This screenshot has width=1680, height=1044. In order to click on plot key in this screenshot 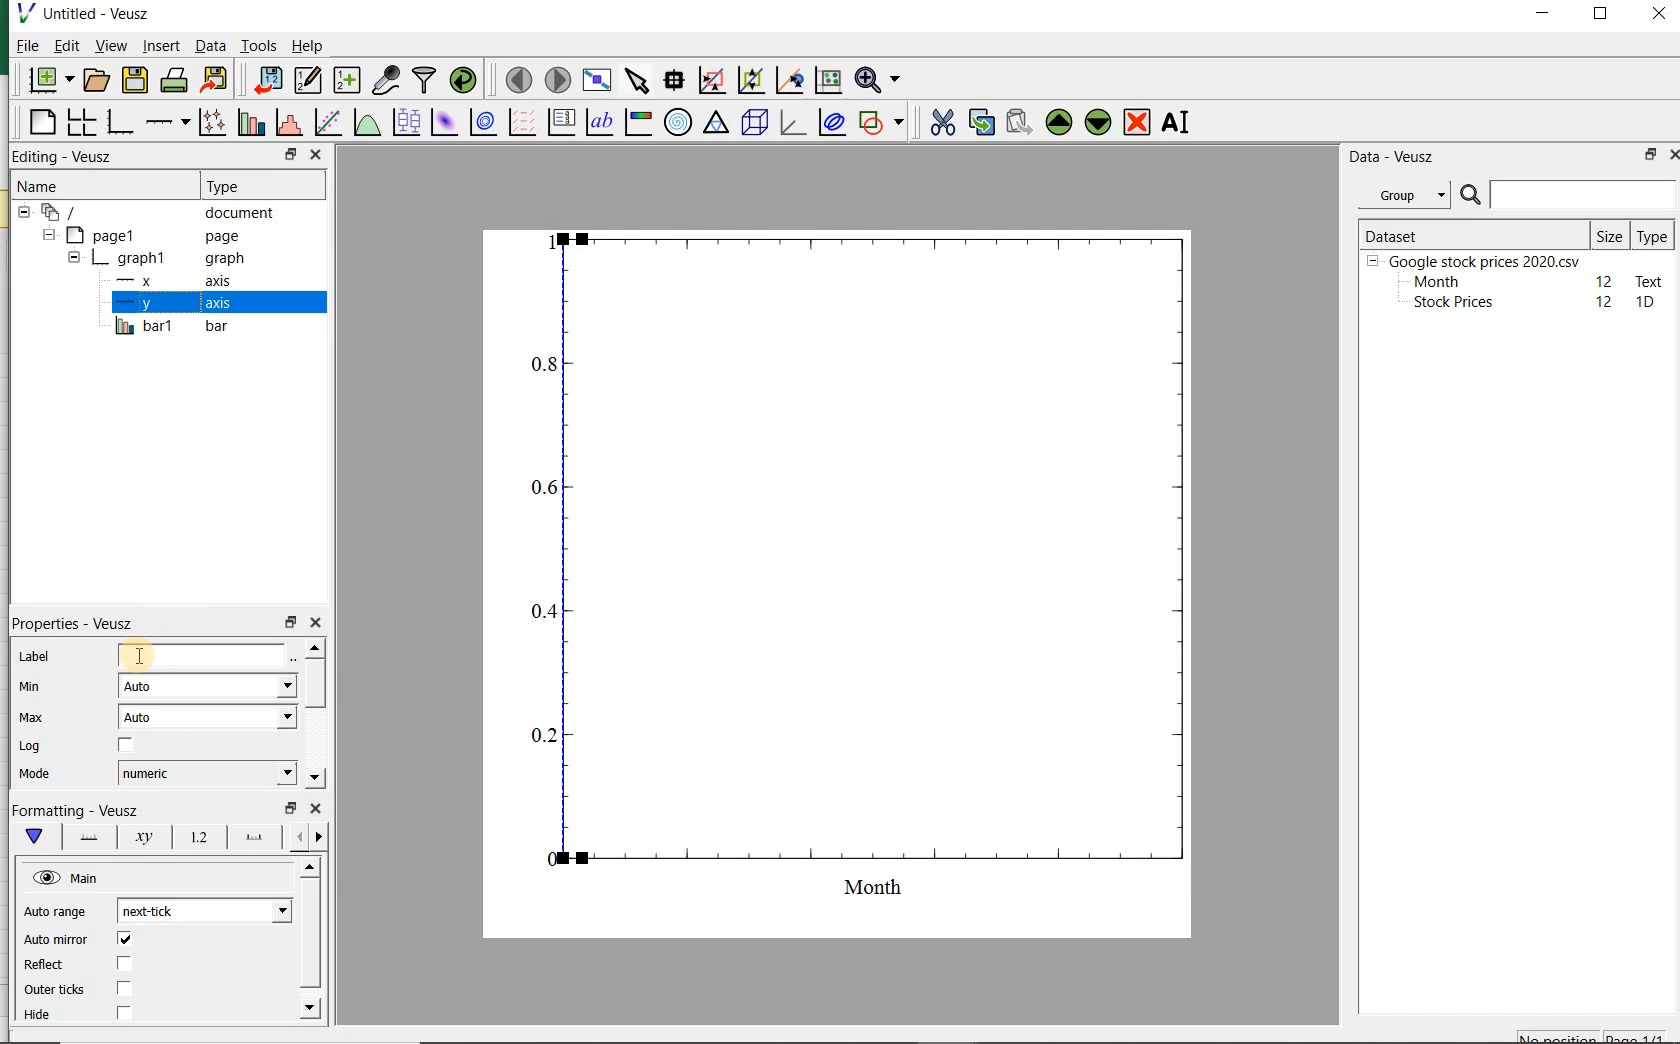, I will do `click(561, 124)`.